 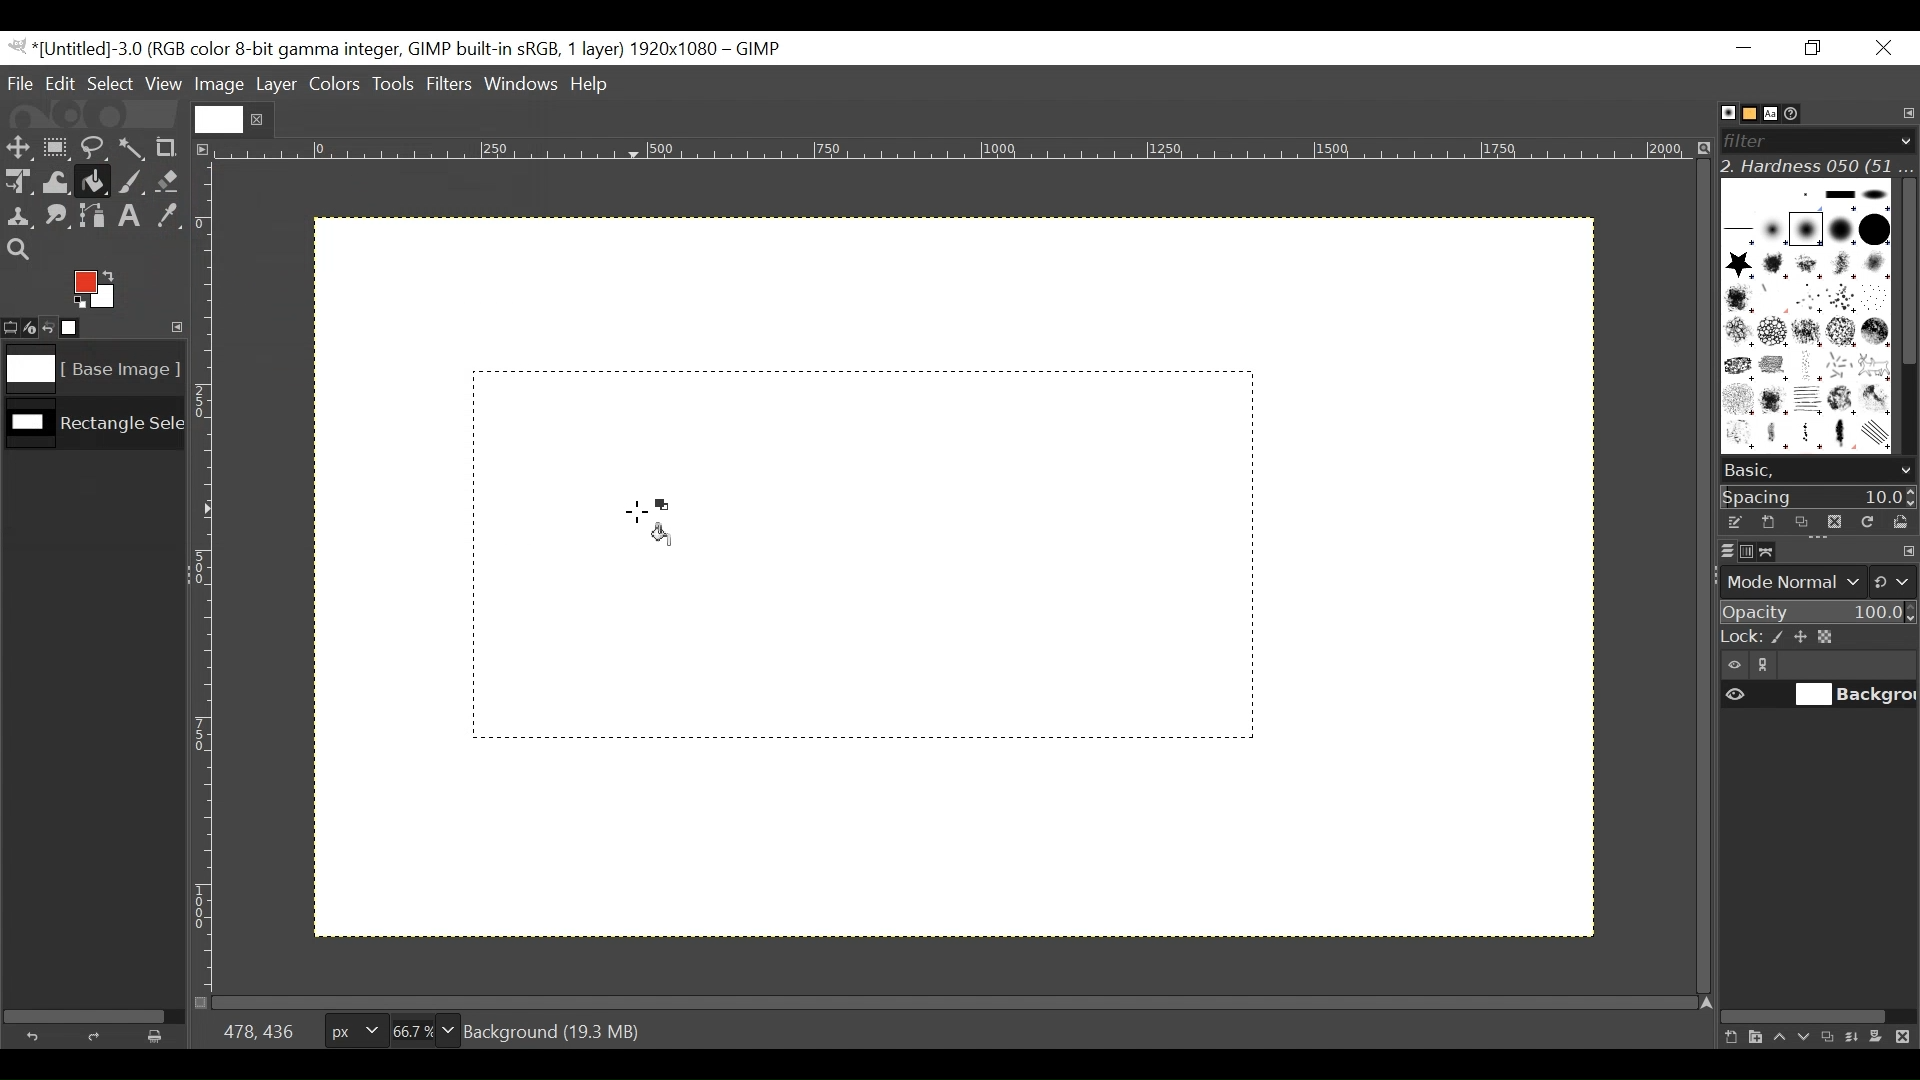 What do you see at coordinates (1908, 553) in the screenshot?
I see `configure this tab` at bounding box center [1908, 553].